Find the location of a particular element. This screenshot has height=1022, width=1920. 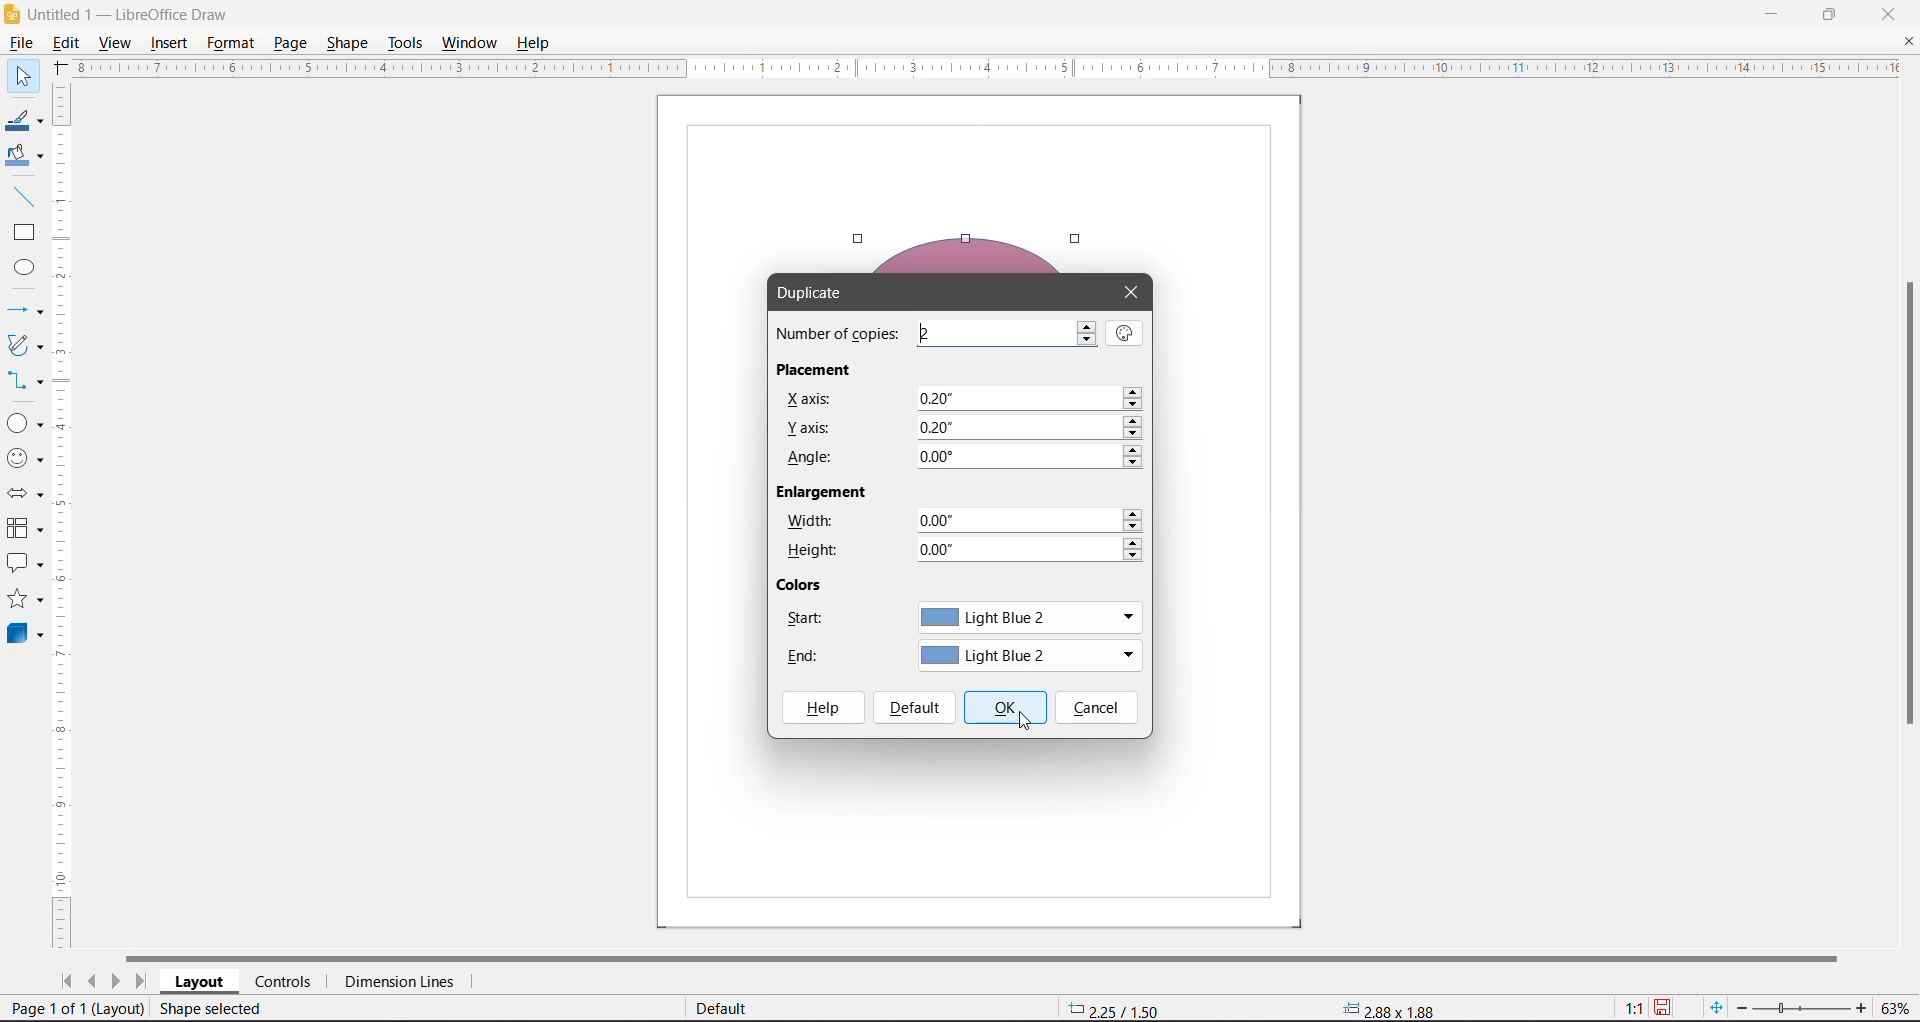

Set height of the object is located at coordinates (1030, 550).